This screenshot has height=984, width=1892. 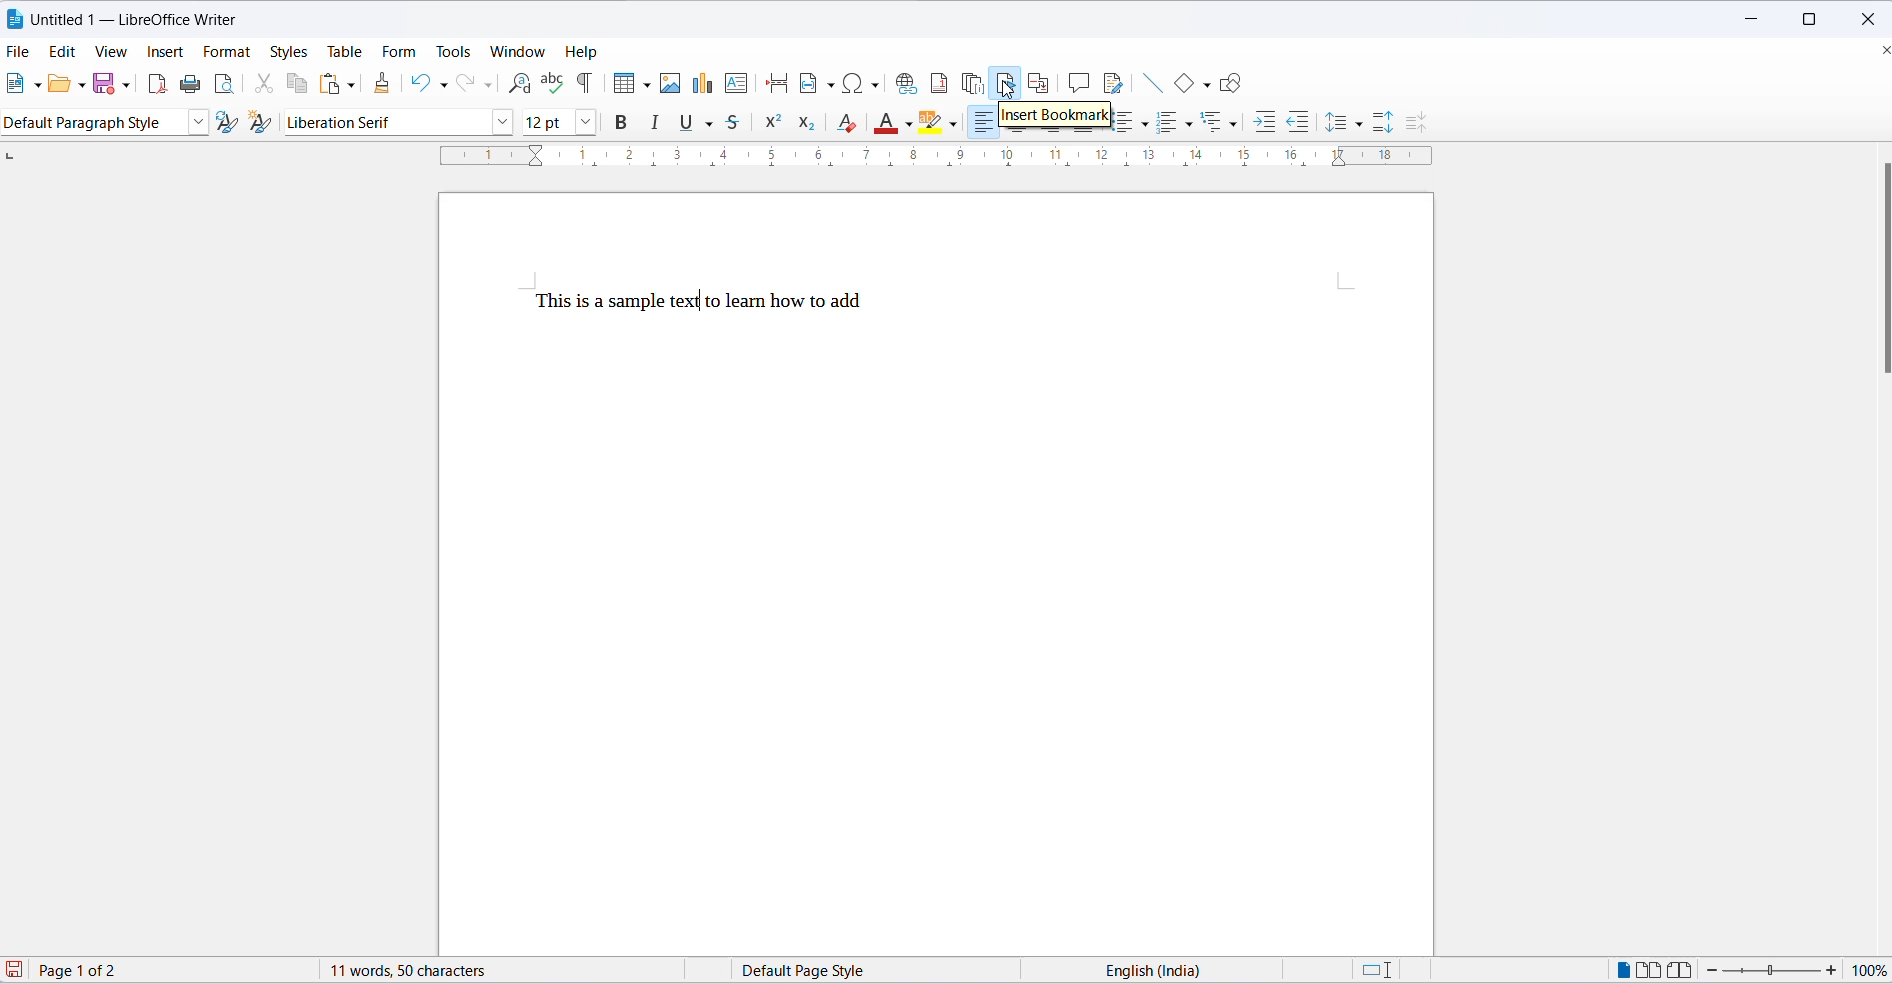 What do you see at coordinates (1054, 115) in the screenshot?
I see `insert bookmark` at bounding box center [1054, 115].